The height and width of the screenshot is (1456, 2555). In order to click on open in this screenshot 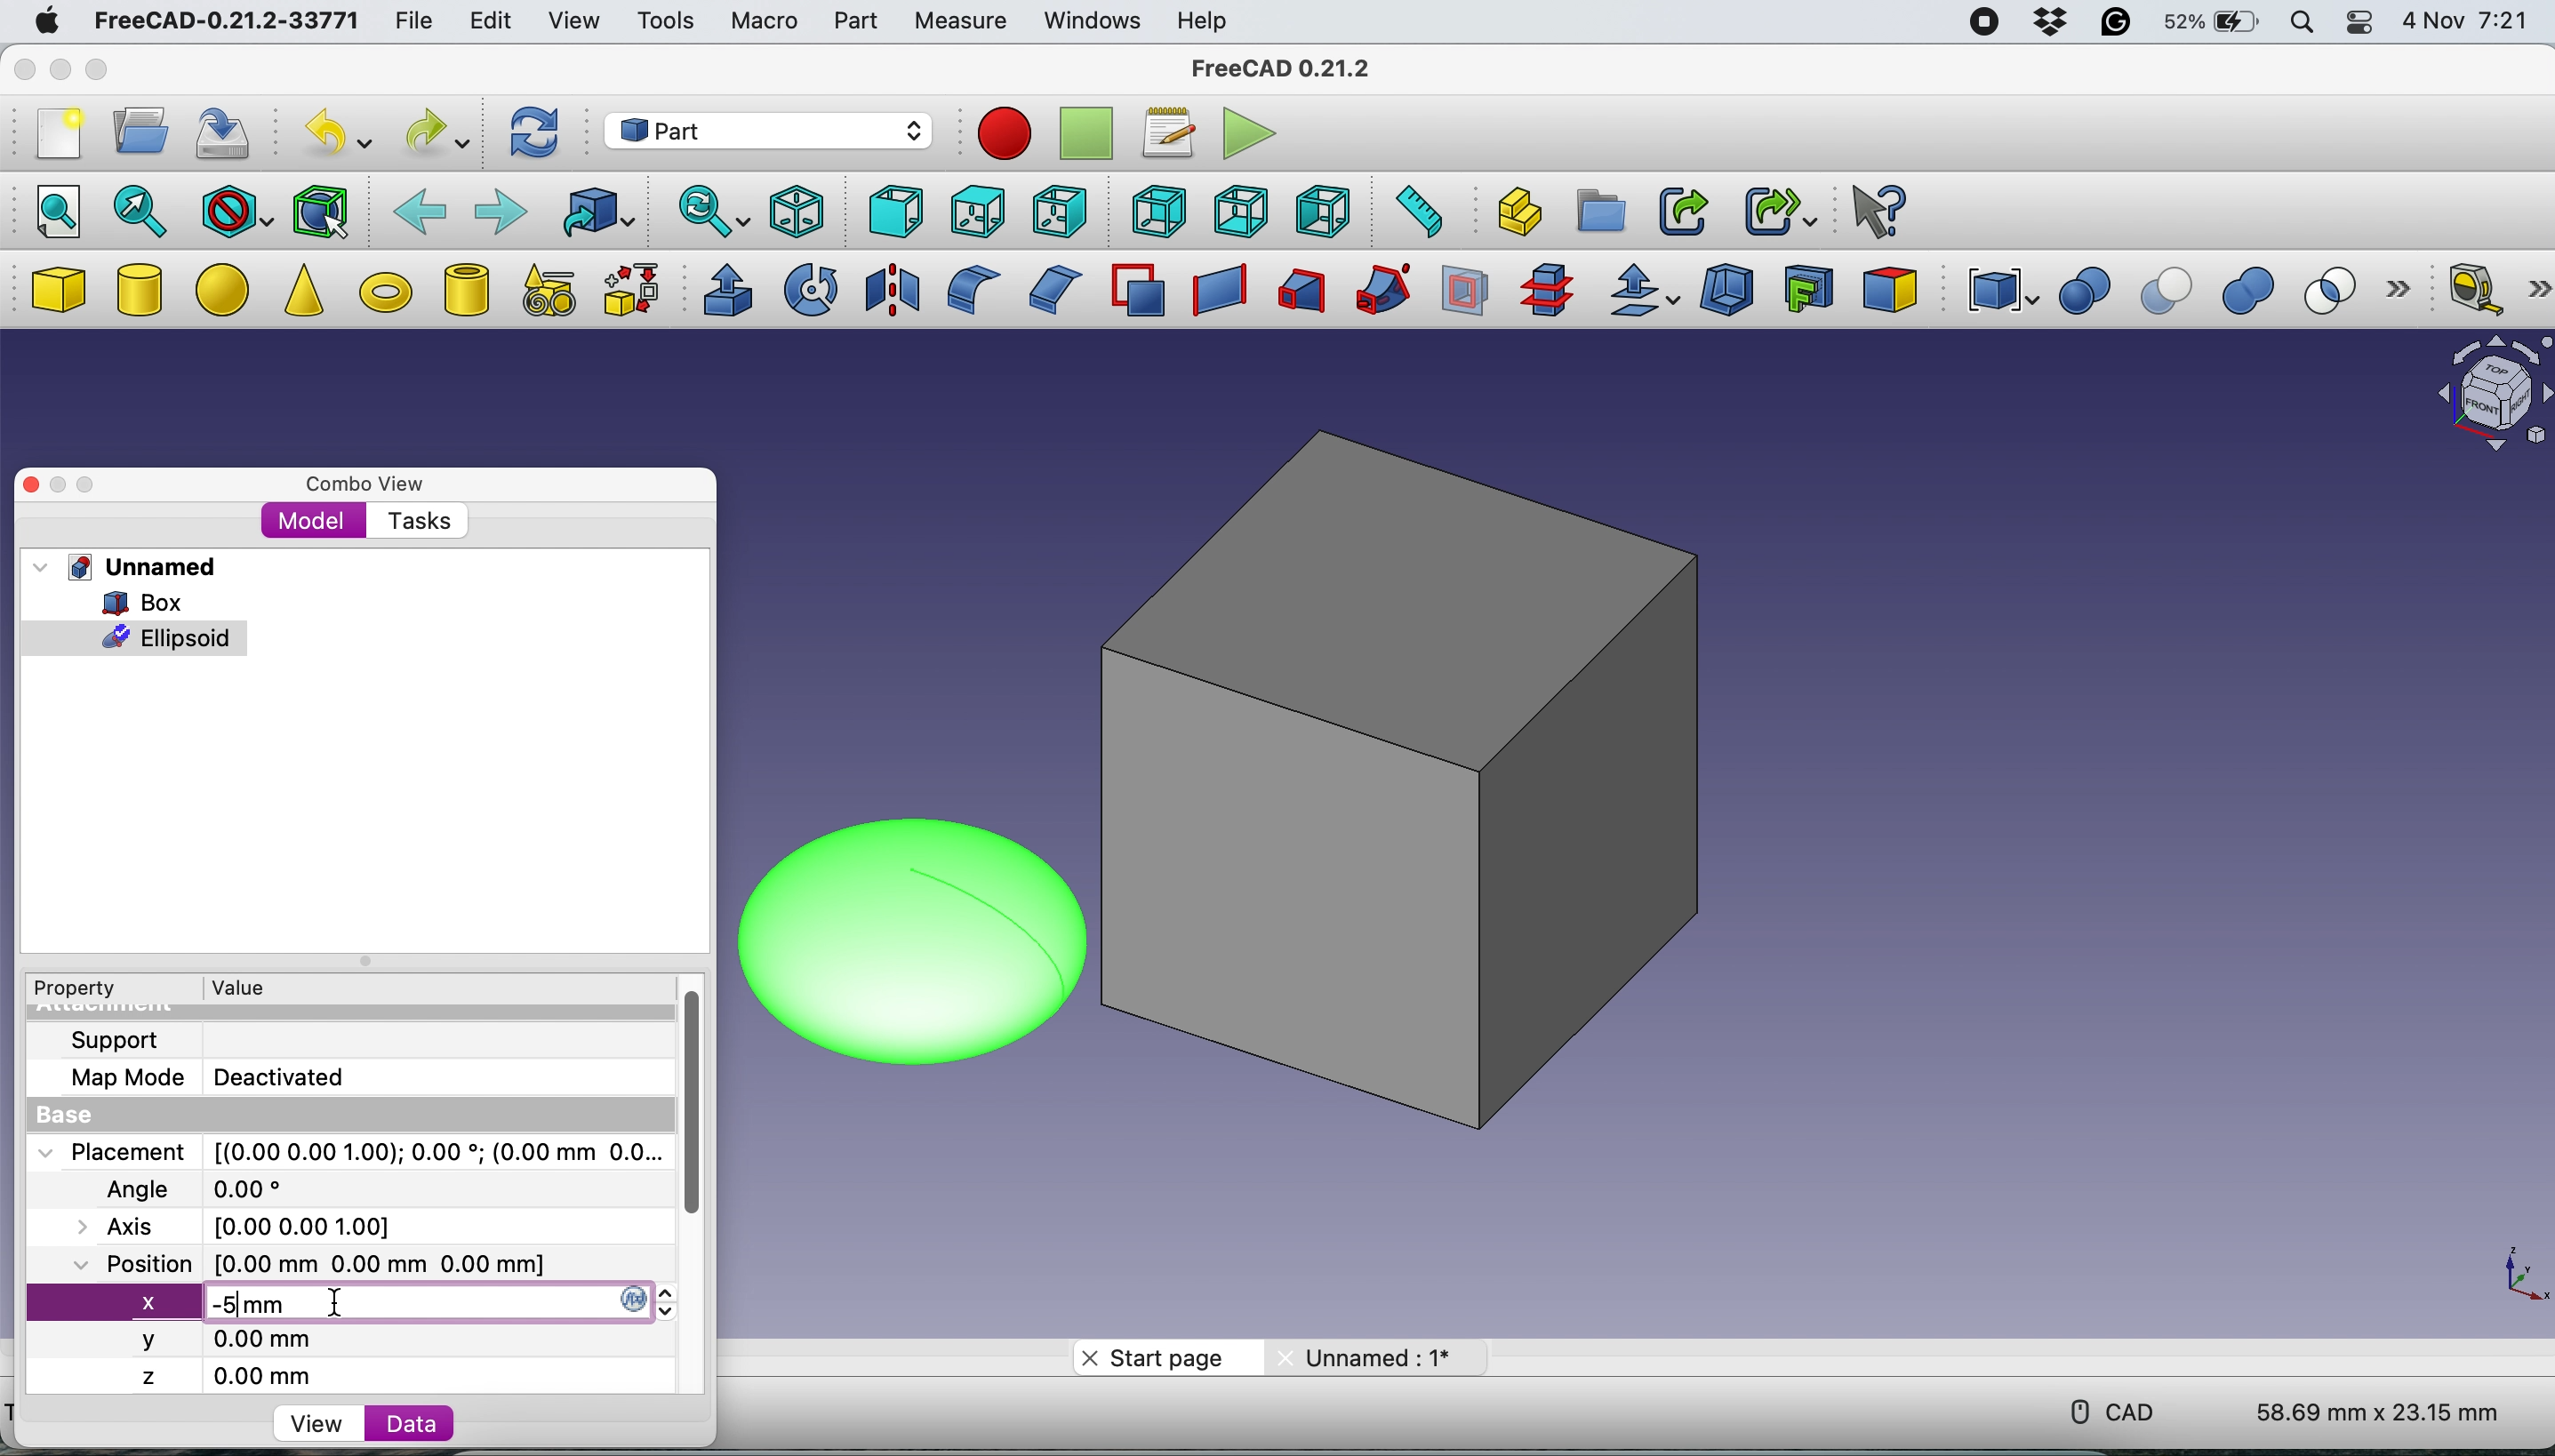, I will do `click(133, 131)`.